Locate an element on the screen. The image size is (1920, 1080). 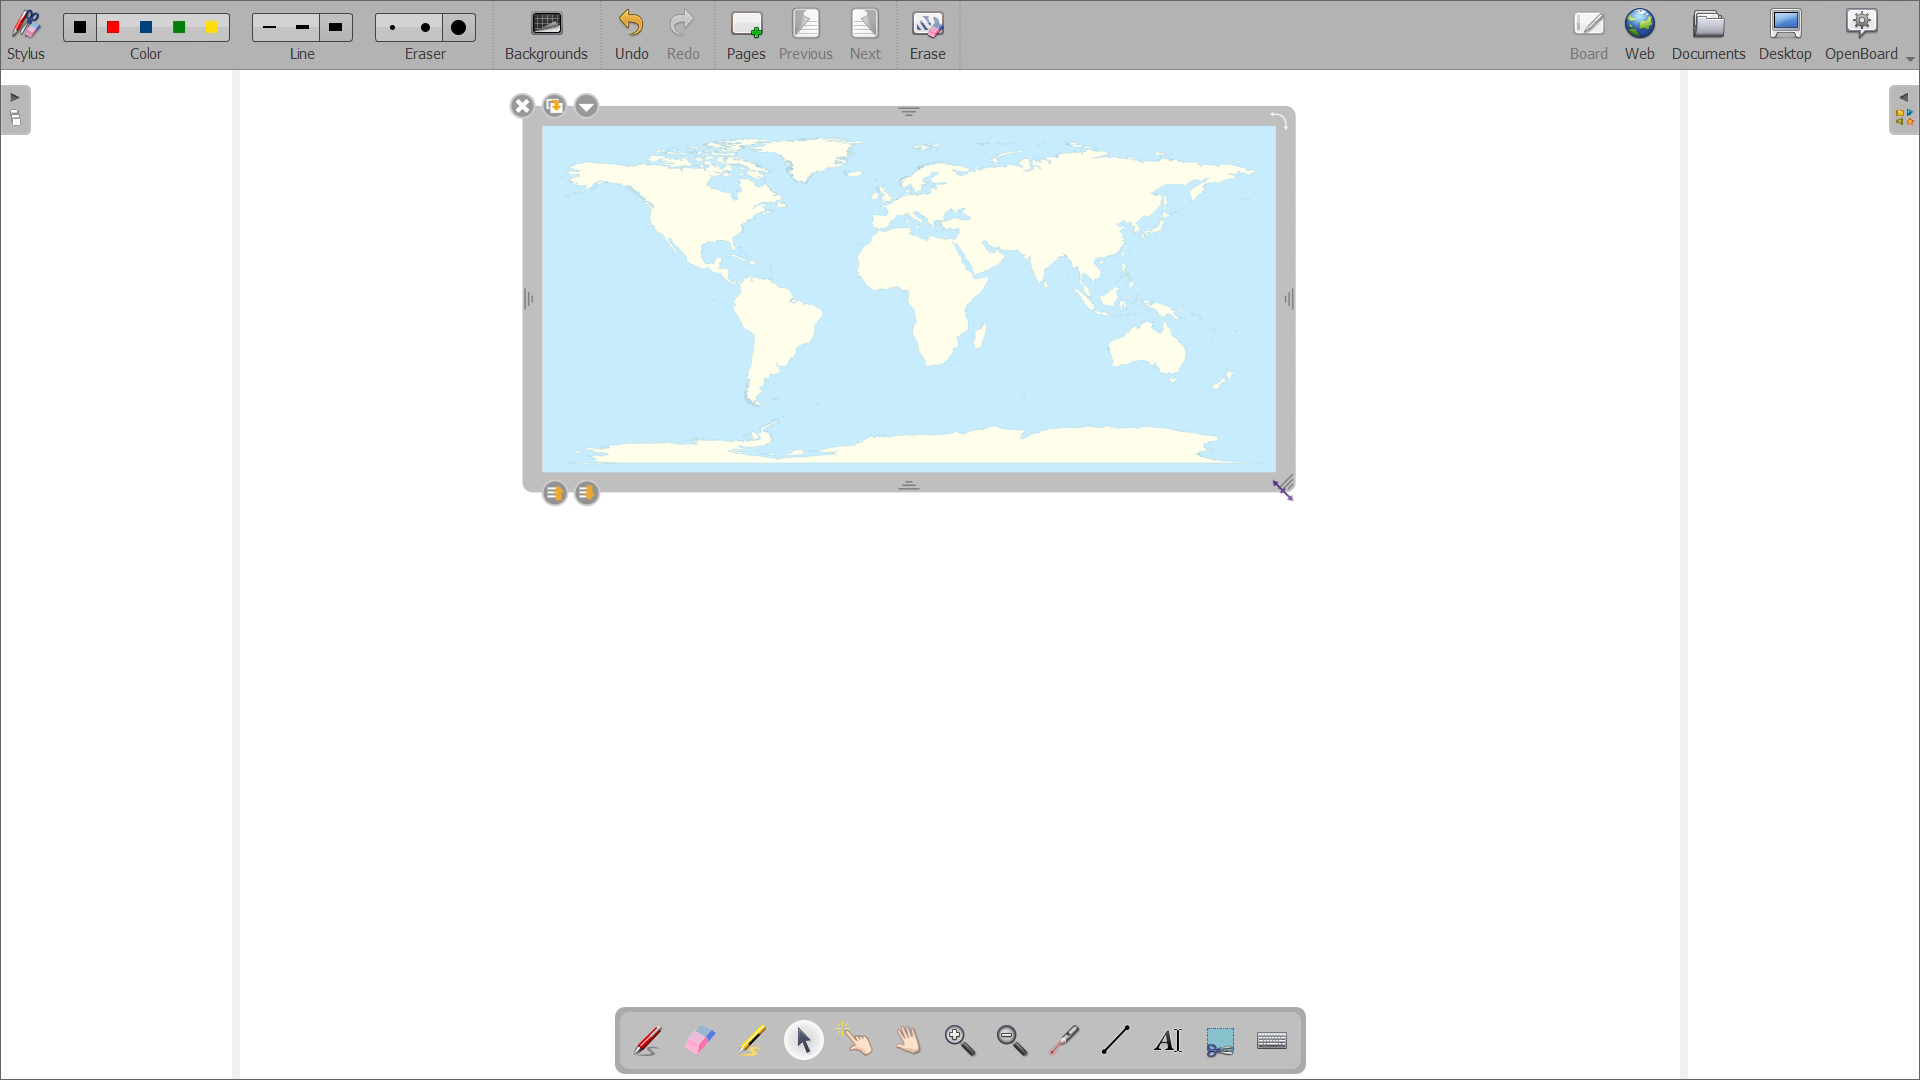
delete is located at coordinates (522, 106).